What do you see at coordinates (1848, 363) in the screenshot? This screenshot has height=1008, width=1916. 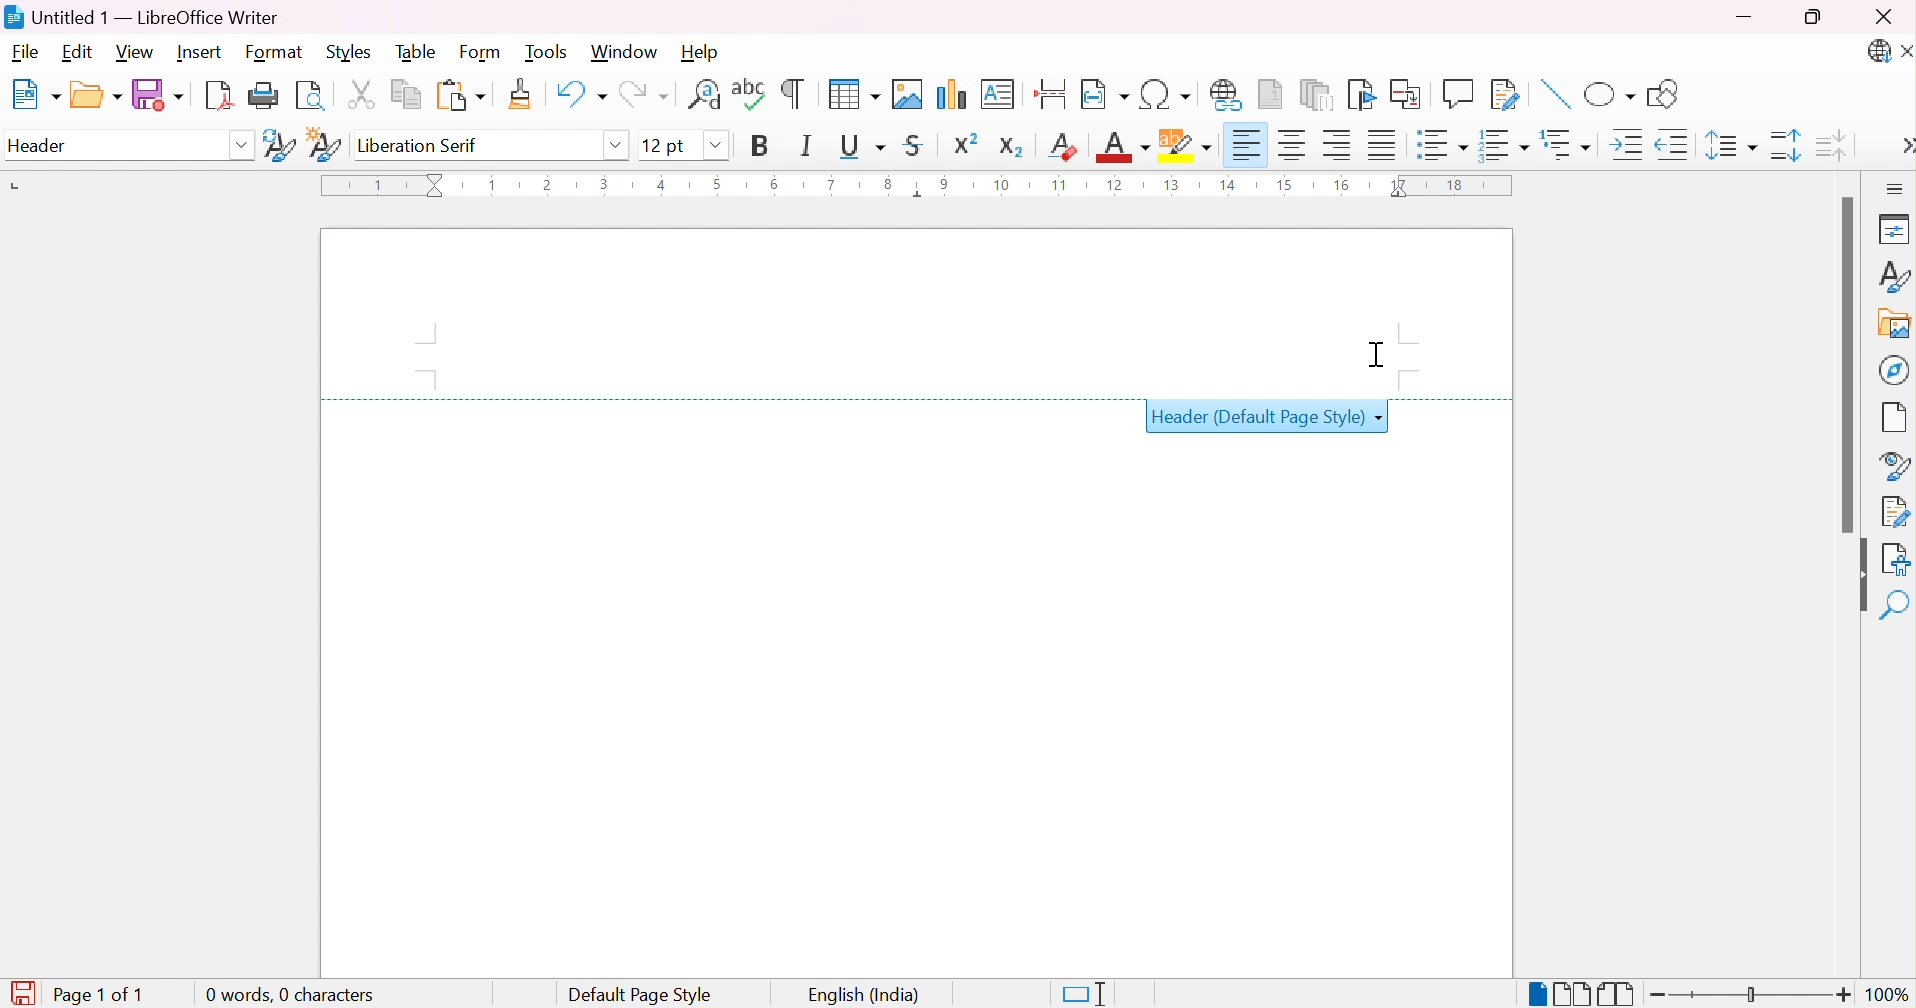 I see `Scroll bar` at bounding box center [1848, 363].